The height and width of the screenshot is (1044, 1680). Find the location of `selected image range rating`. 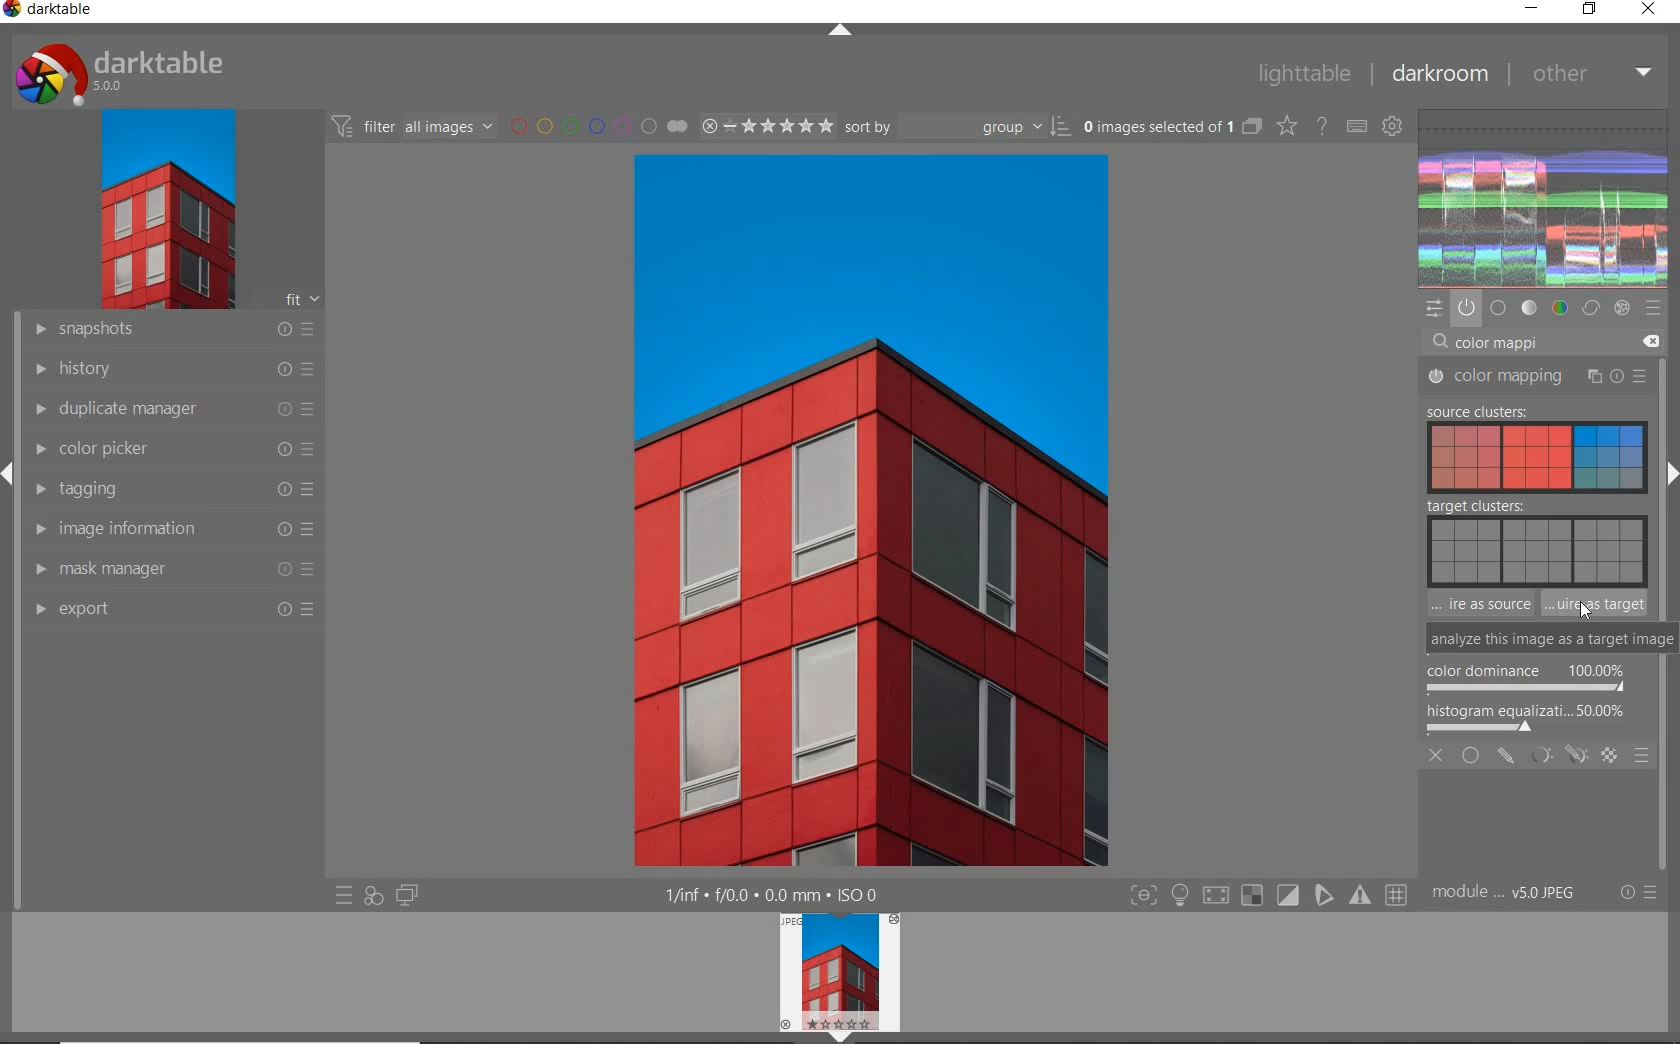

selected image range rating is located at coordinates (765, 125).